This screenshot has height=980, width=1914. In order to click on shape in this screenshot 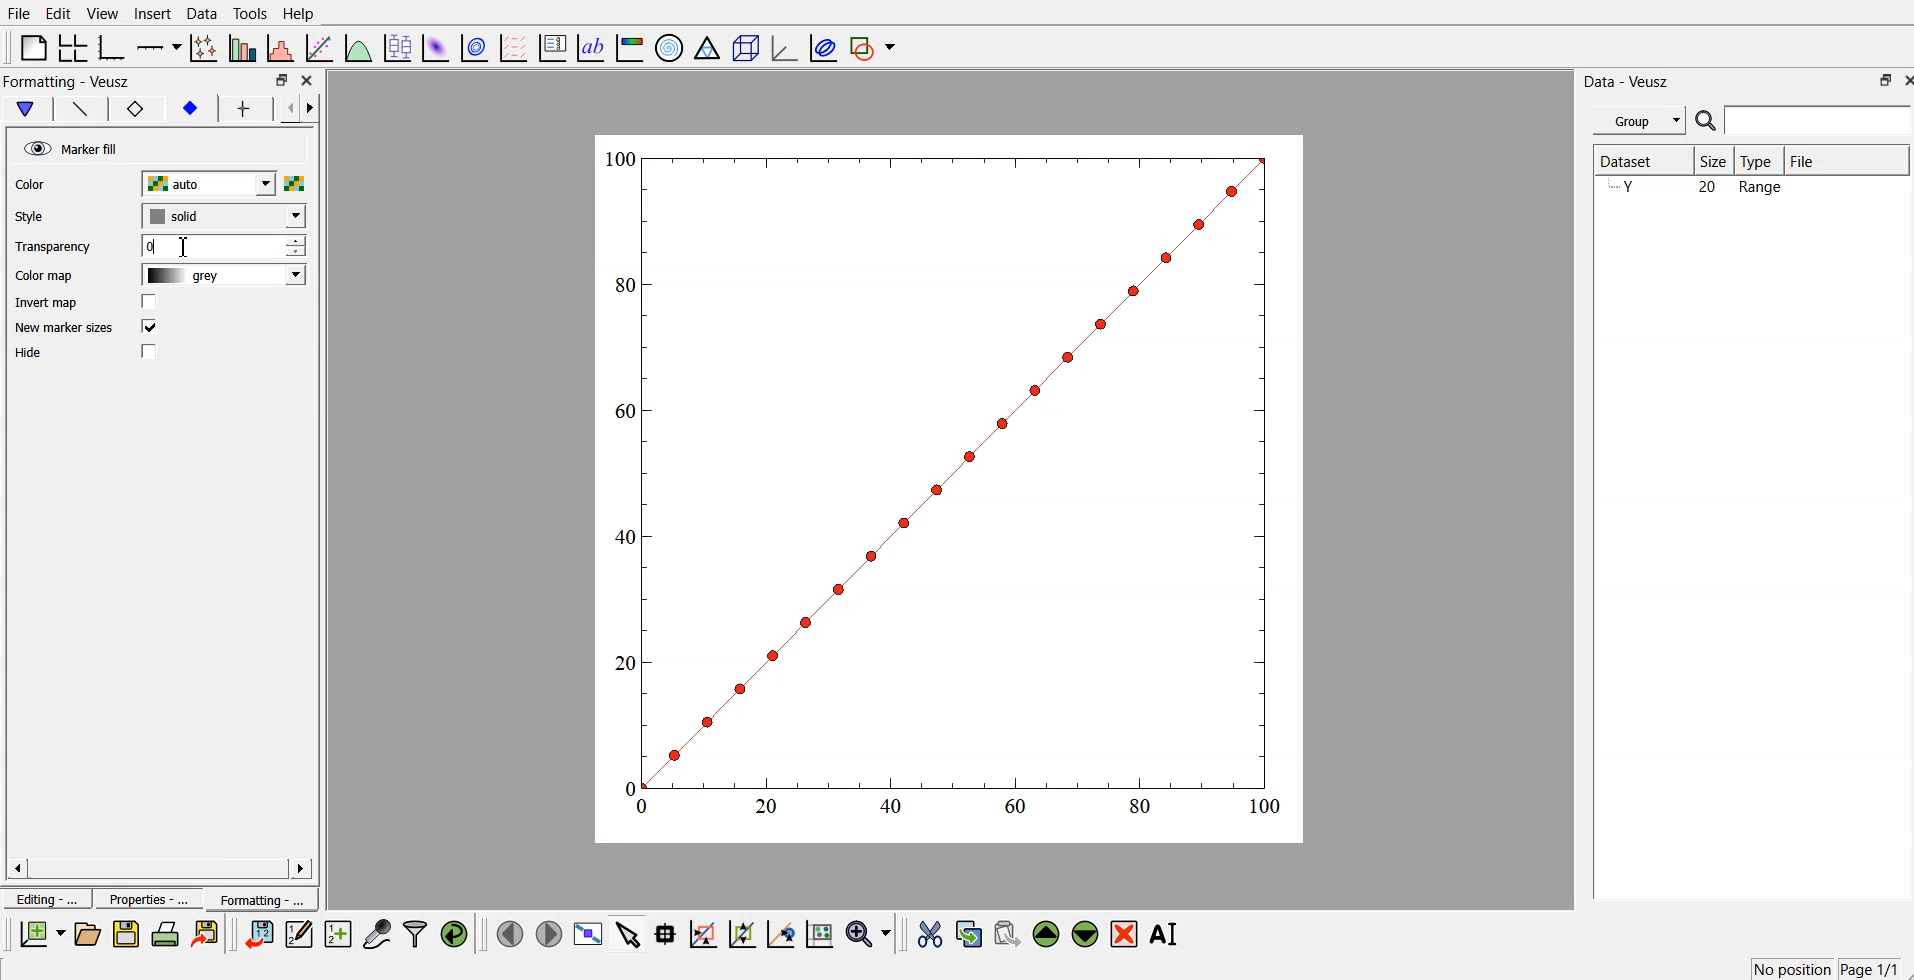, I will do `click(138, 108)`.